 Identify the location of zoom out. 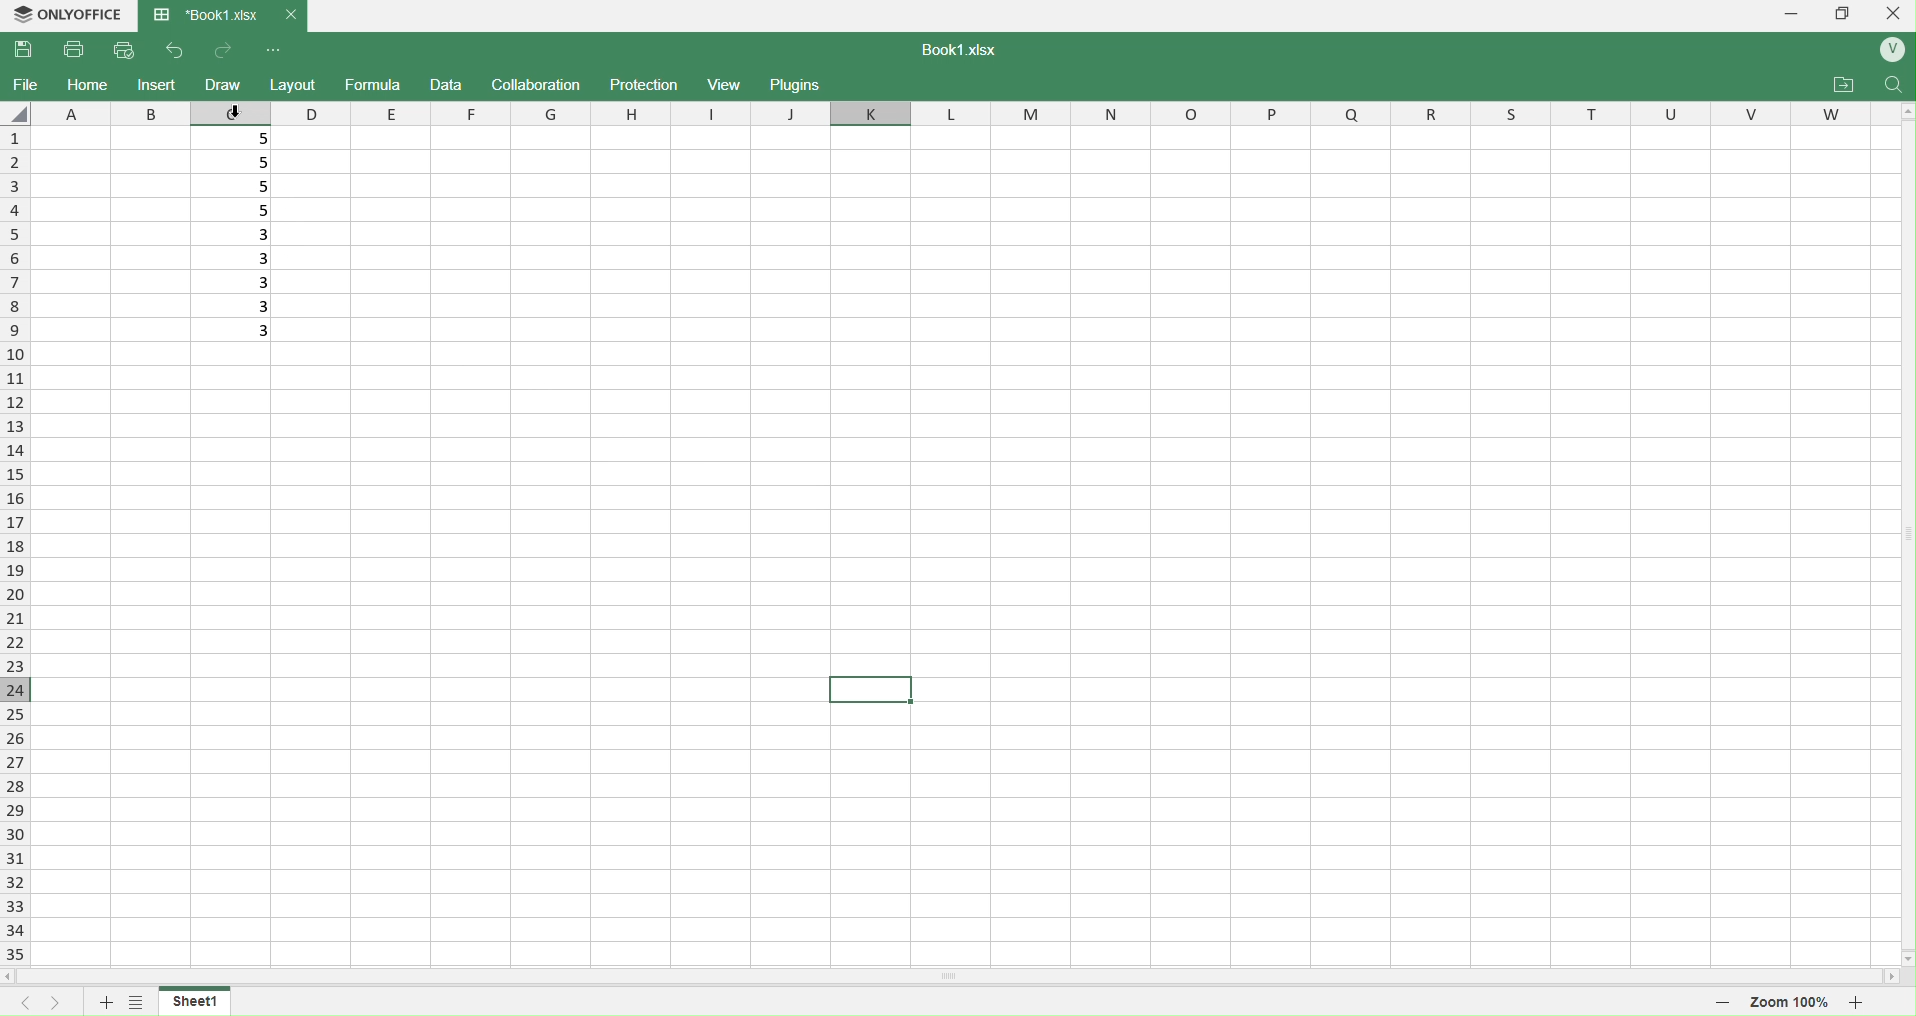
(1720, 1000).